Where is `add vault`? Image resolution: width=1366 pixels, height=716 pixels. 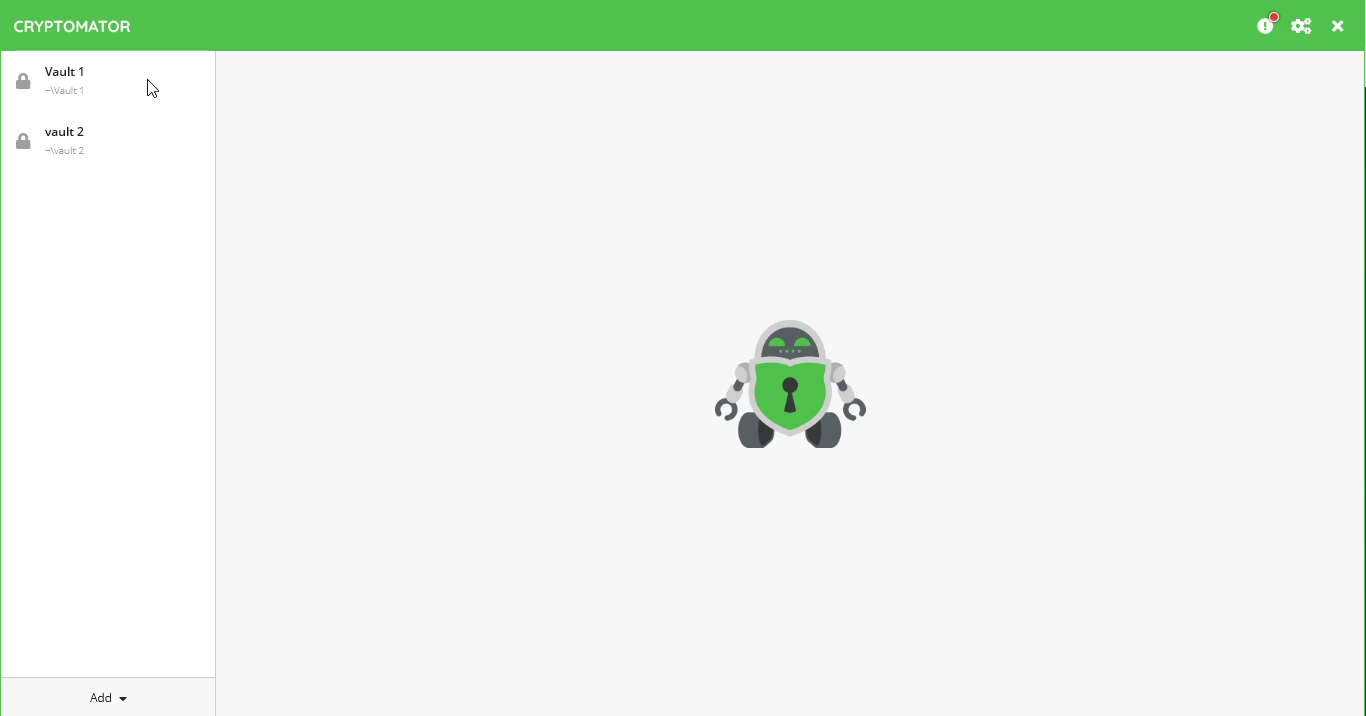 add vault is located at coordinates (104, 698).